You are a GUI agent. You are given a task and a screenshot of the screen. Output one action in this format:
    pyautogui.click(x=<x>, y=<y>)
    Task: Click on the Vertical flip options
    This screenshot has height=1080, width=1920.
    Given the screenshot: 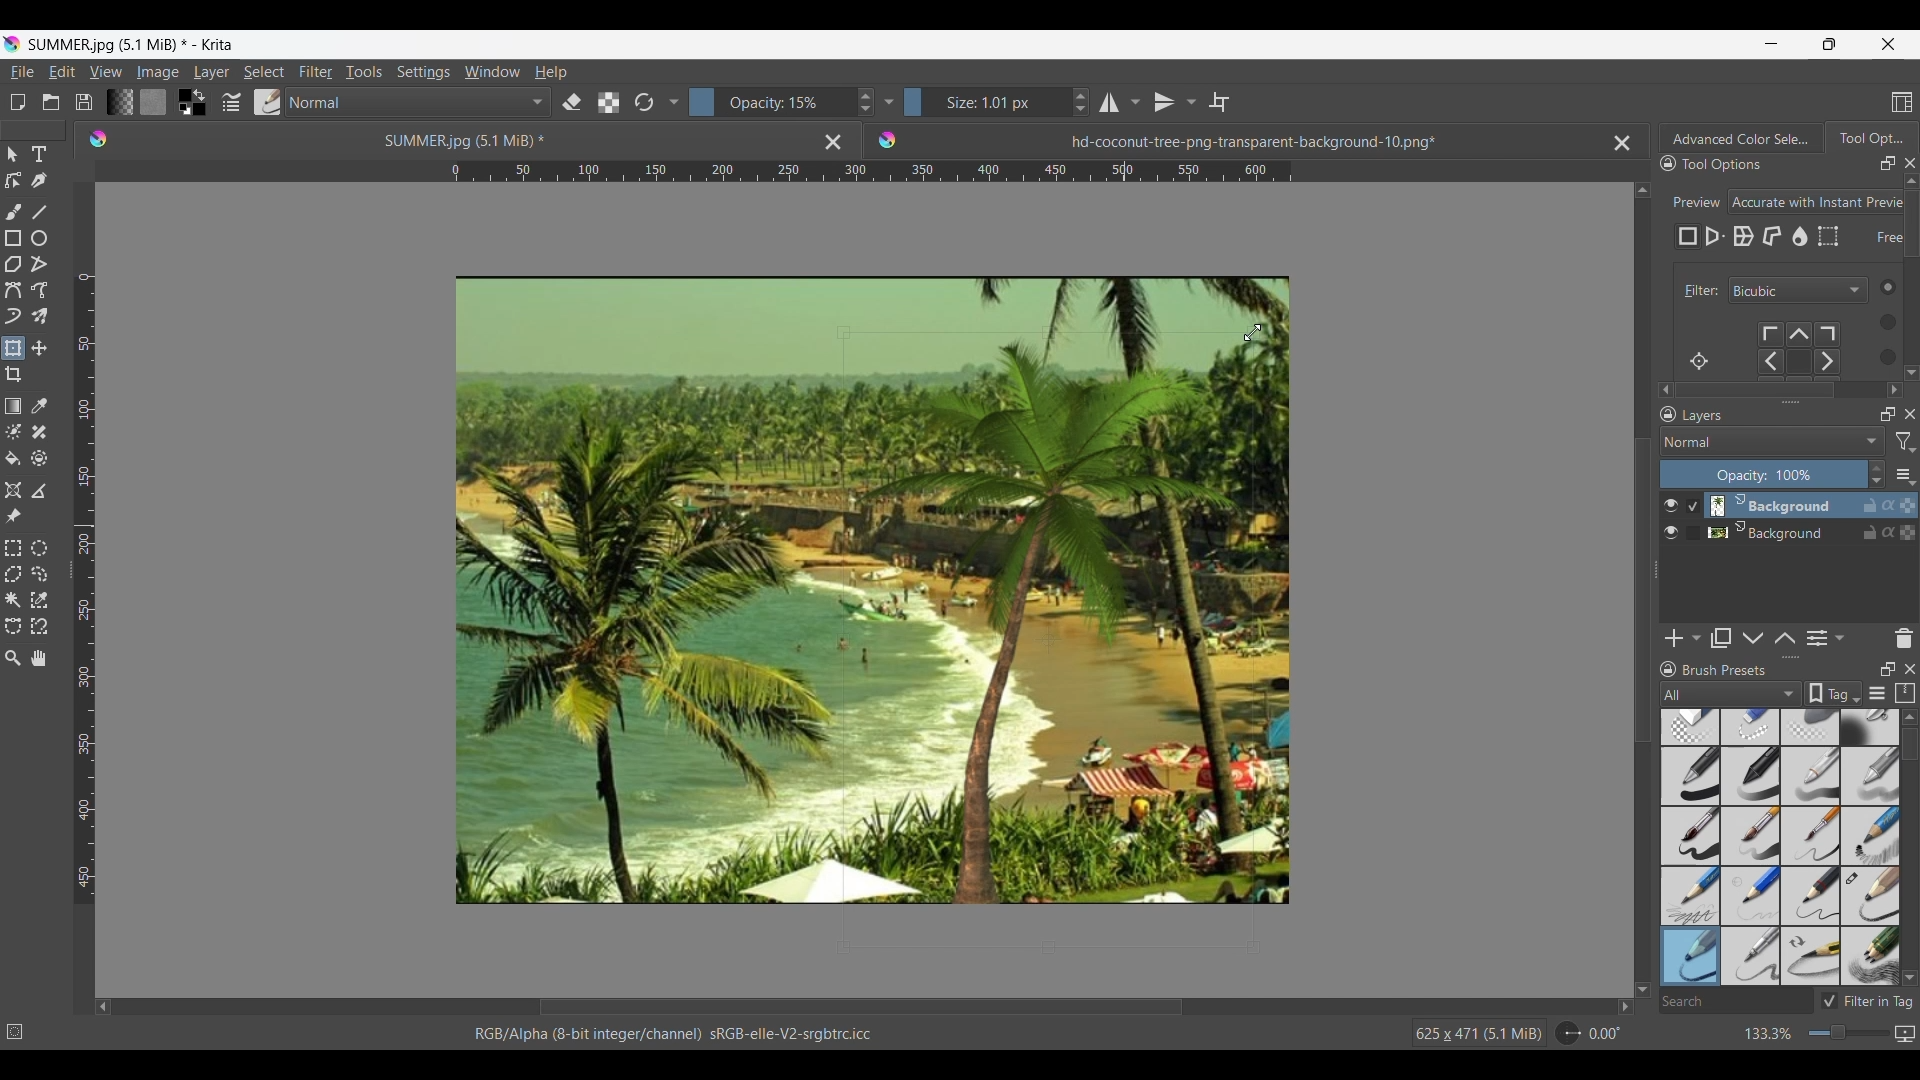 What is the action you would take?
    pyautogui.click(x=1189, y=101)
    